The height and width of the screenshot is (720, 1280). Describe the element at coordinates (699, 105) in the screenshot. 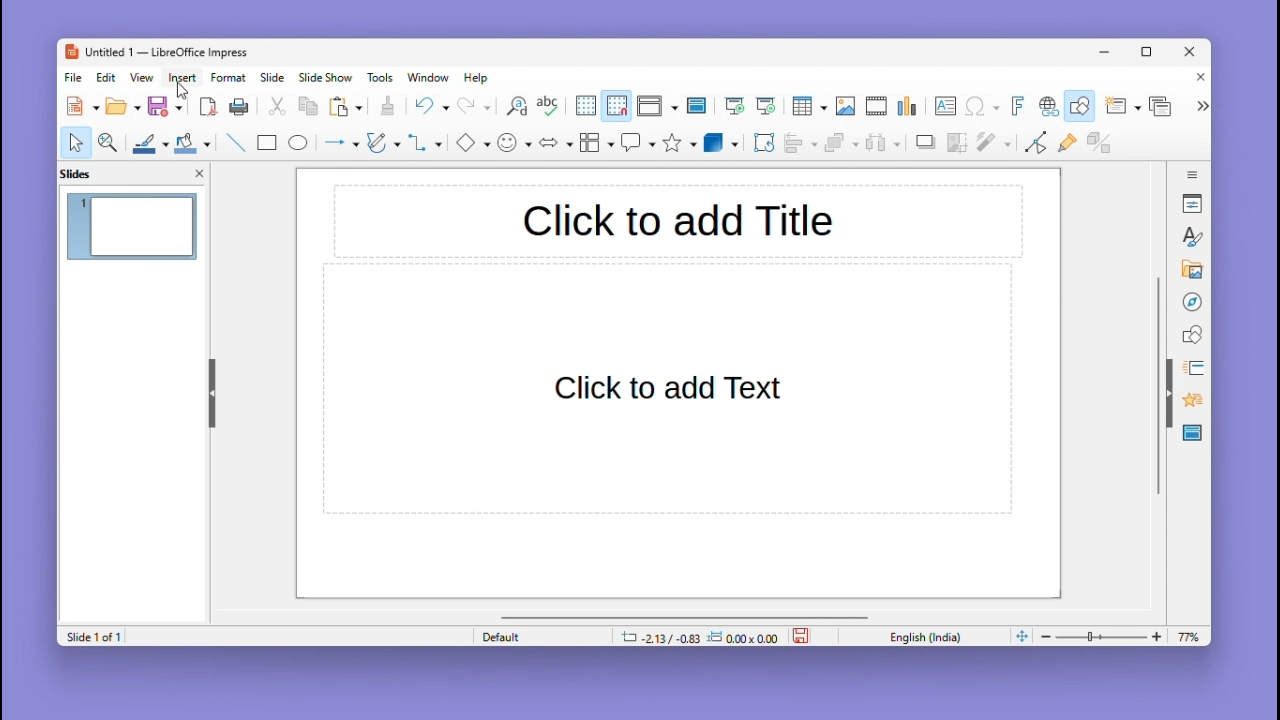

I see `Master slide` at that location.